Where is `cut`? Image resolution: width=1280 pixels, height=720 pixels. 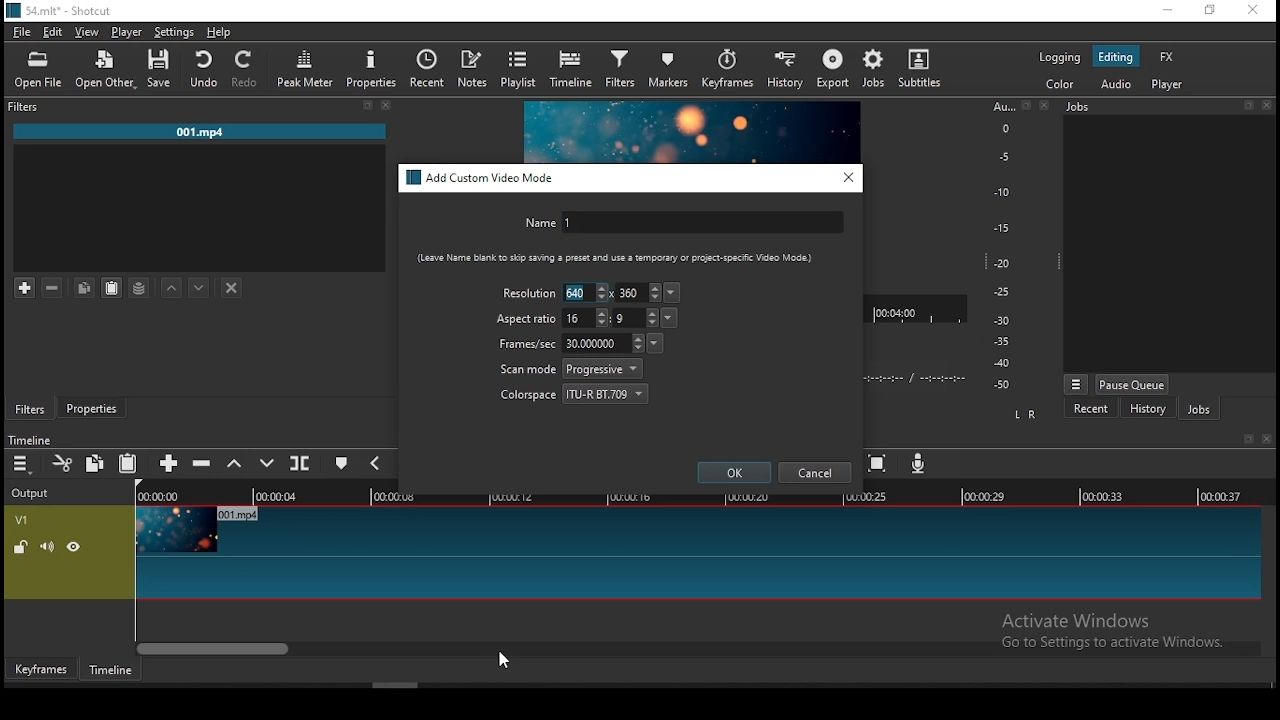
cut is located at coordinates (63, 463).